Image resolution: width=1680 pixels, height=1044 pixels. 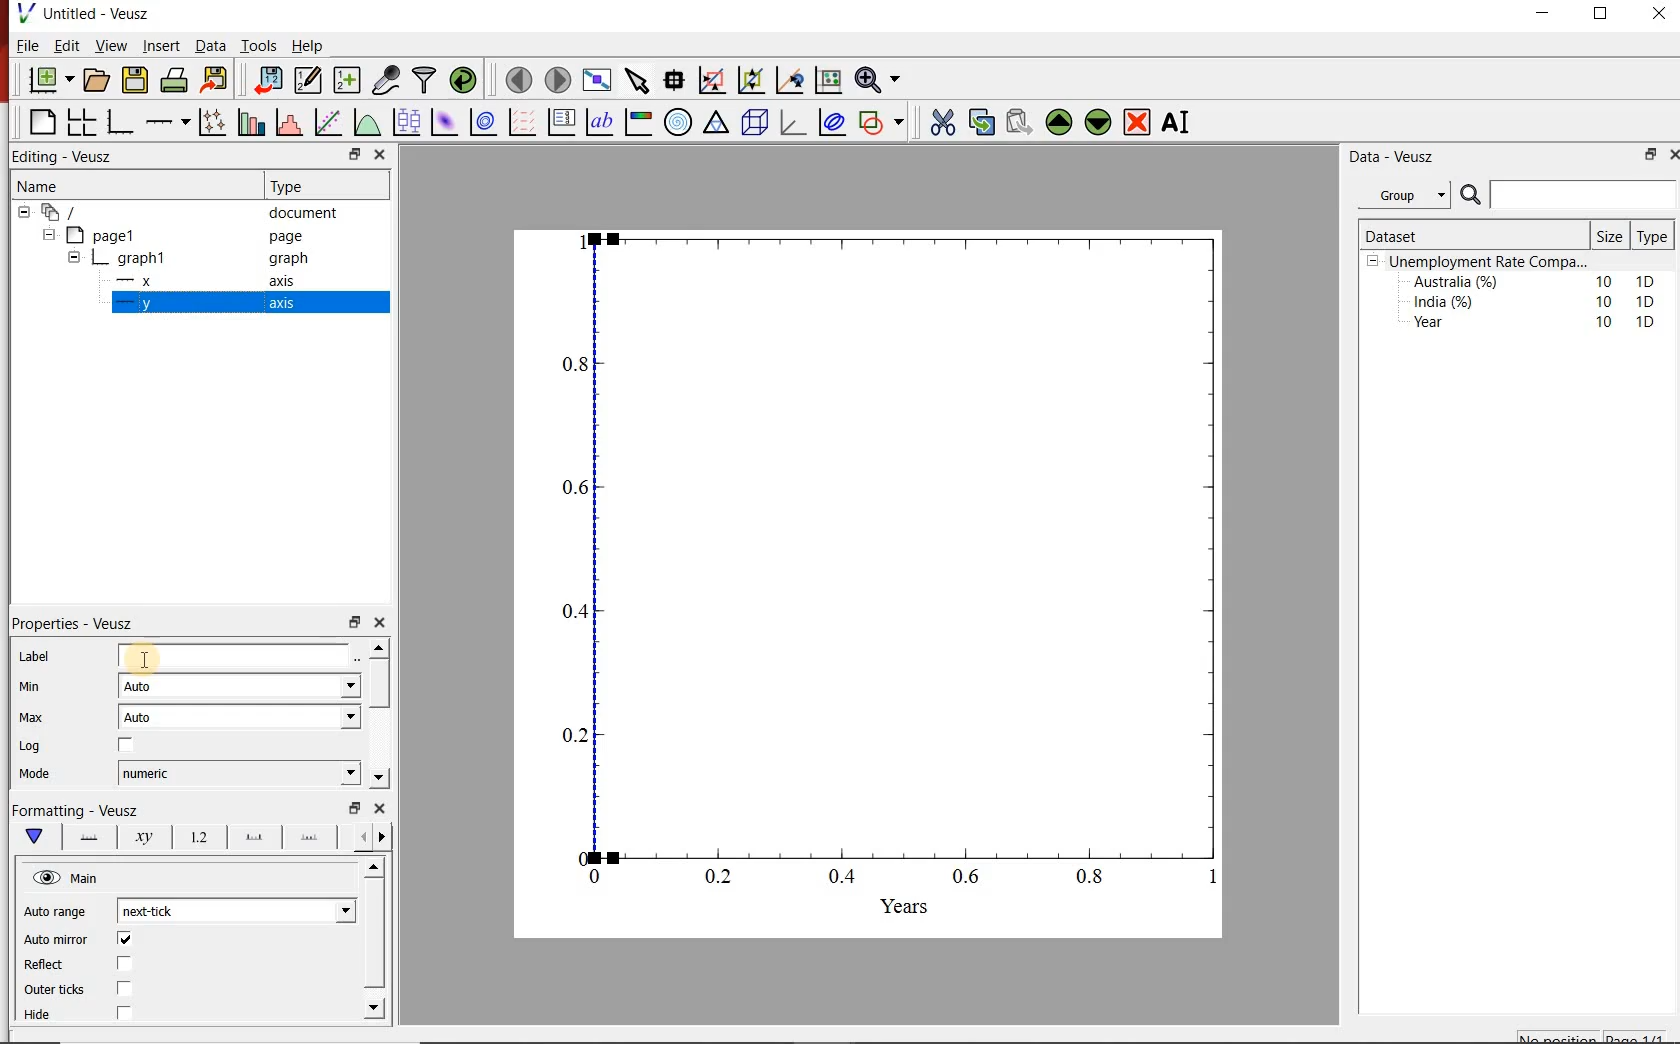 I want to click on checkbox, so click(x=128, y=744).